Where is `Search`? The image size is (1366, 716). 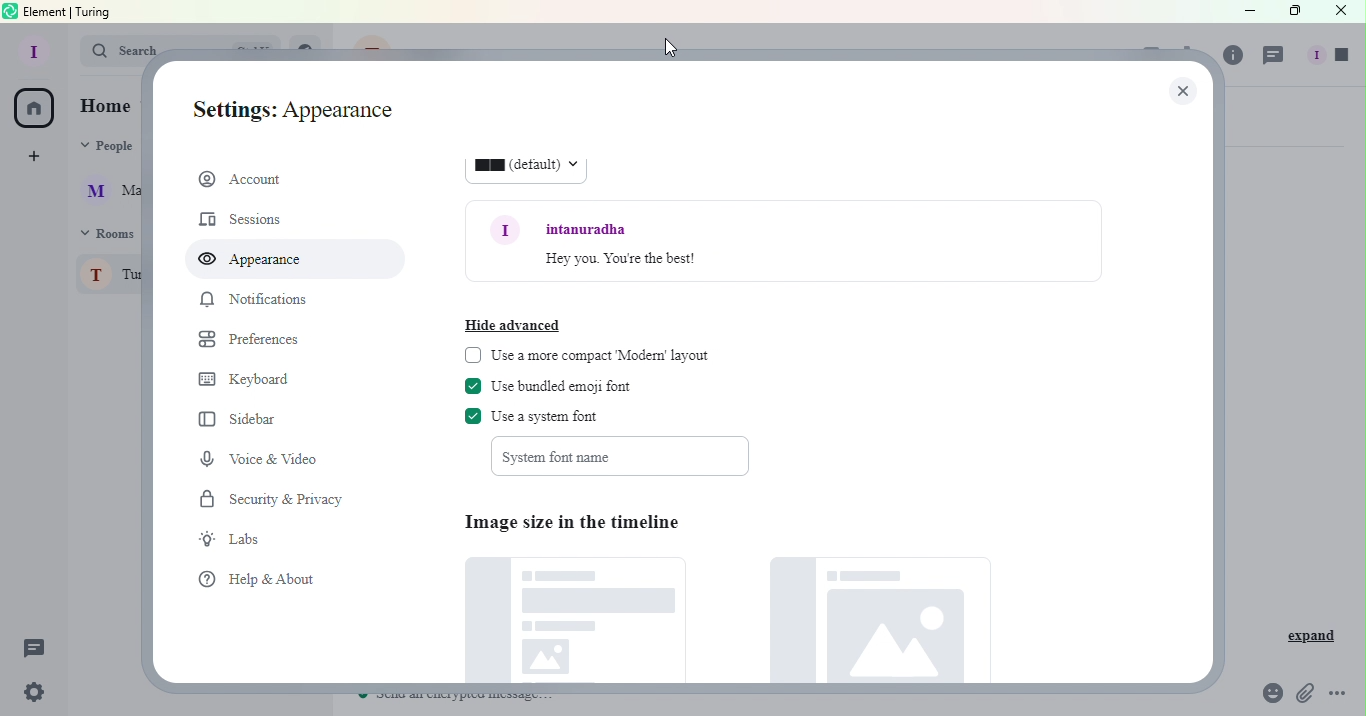 Search is located at coordinates (112, 53).